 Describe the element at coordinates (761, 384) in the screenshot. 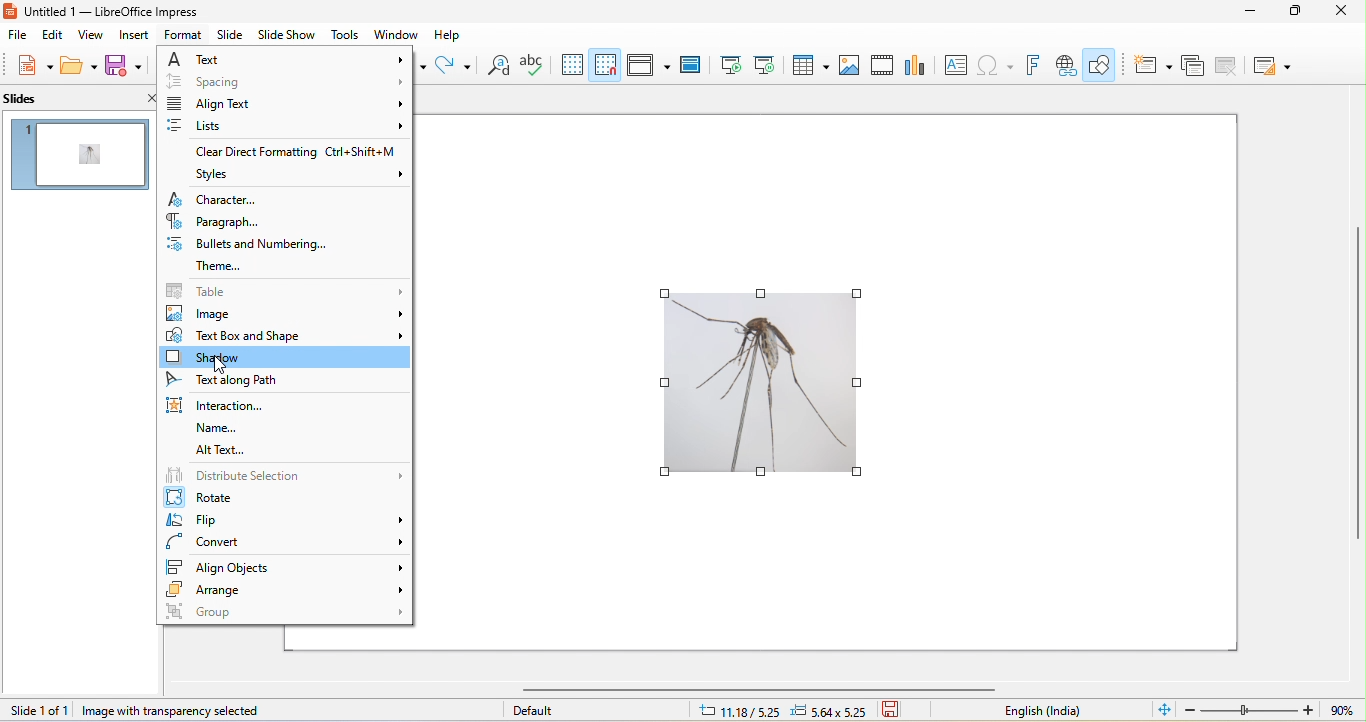

I see `image` at that location.